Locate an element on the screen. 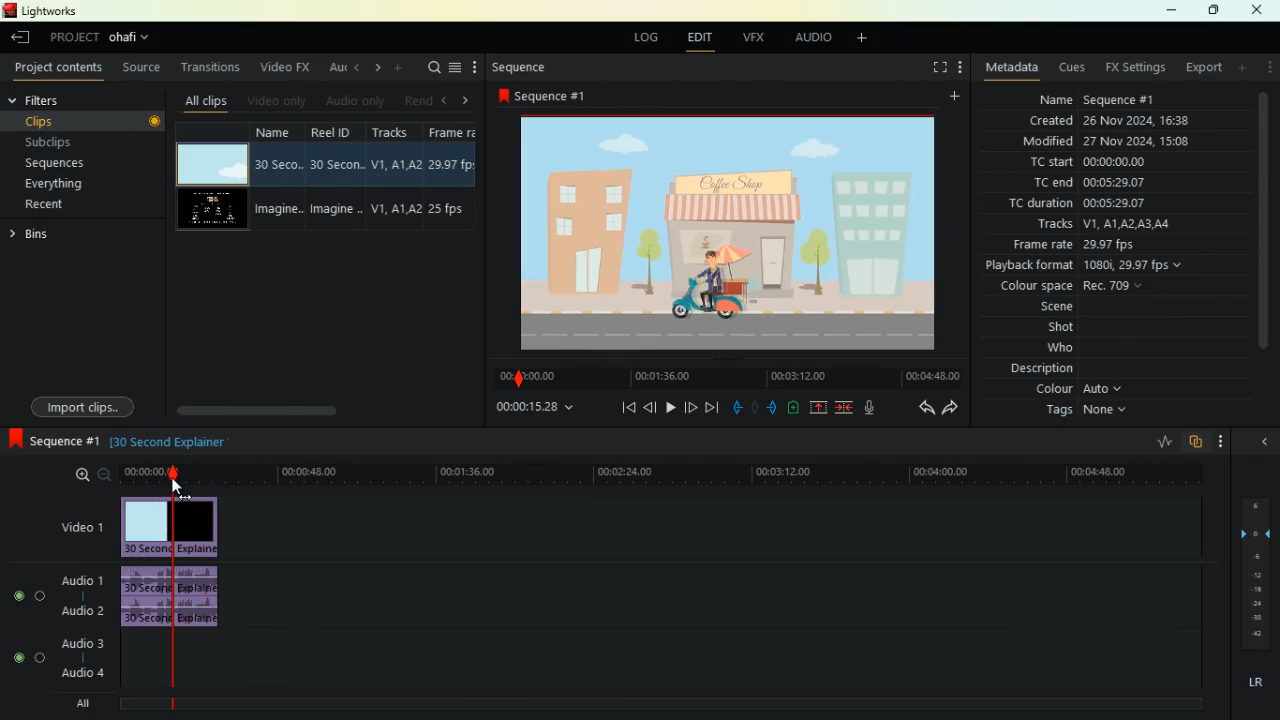  video is located at coordinates (213, 162).